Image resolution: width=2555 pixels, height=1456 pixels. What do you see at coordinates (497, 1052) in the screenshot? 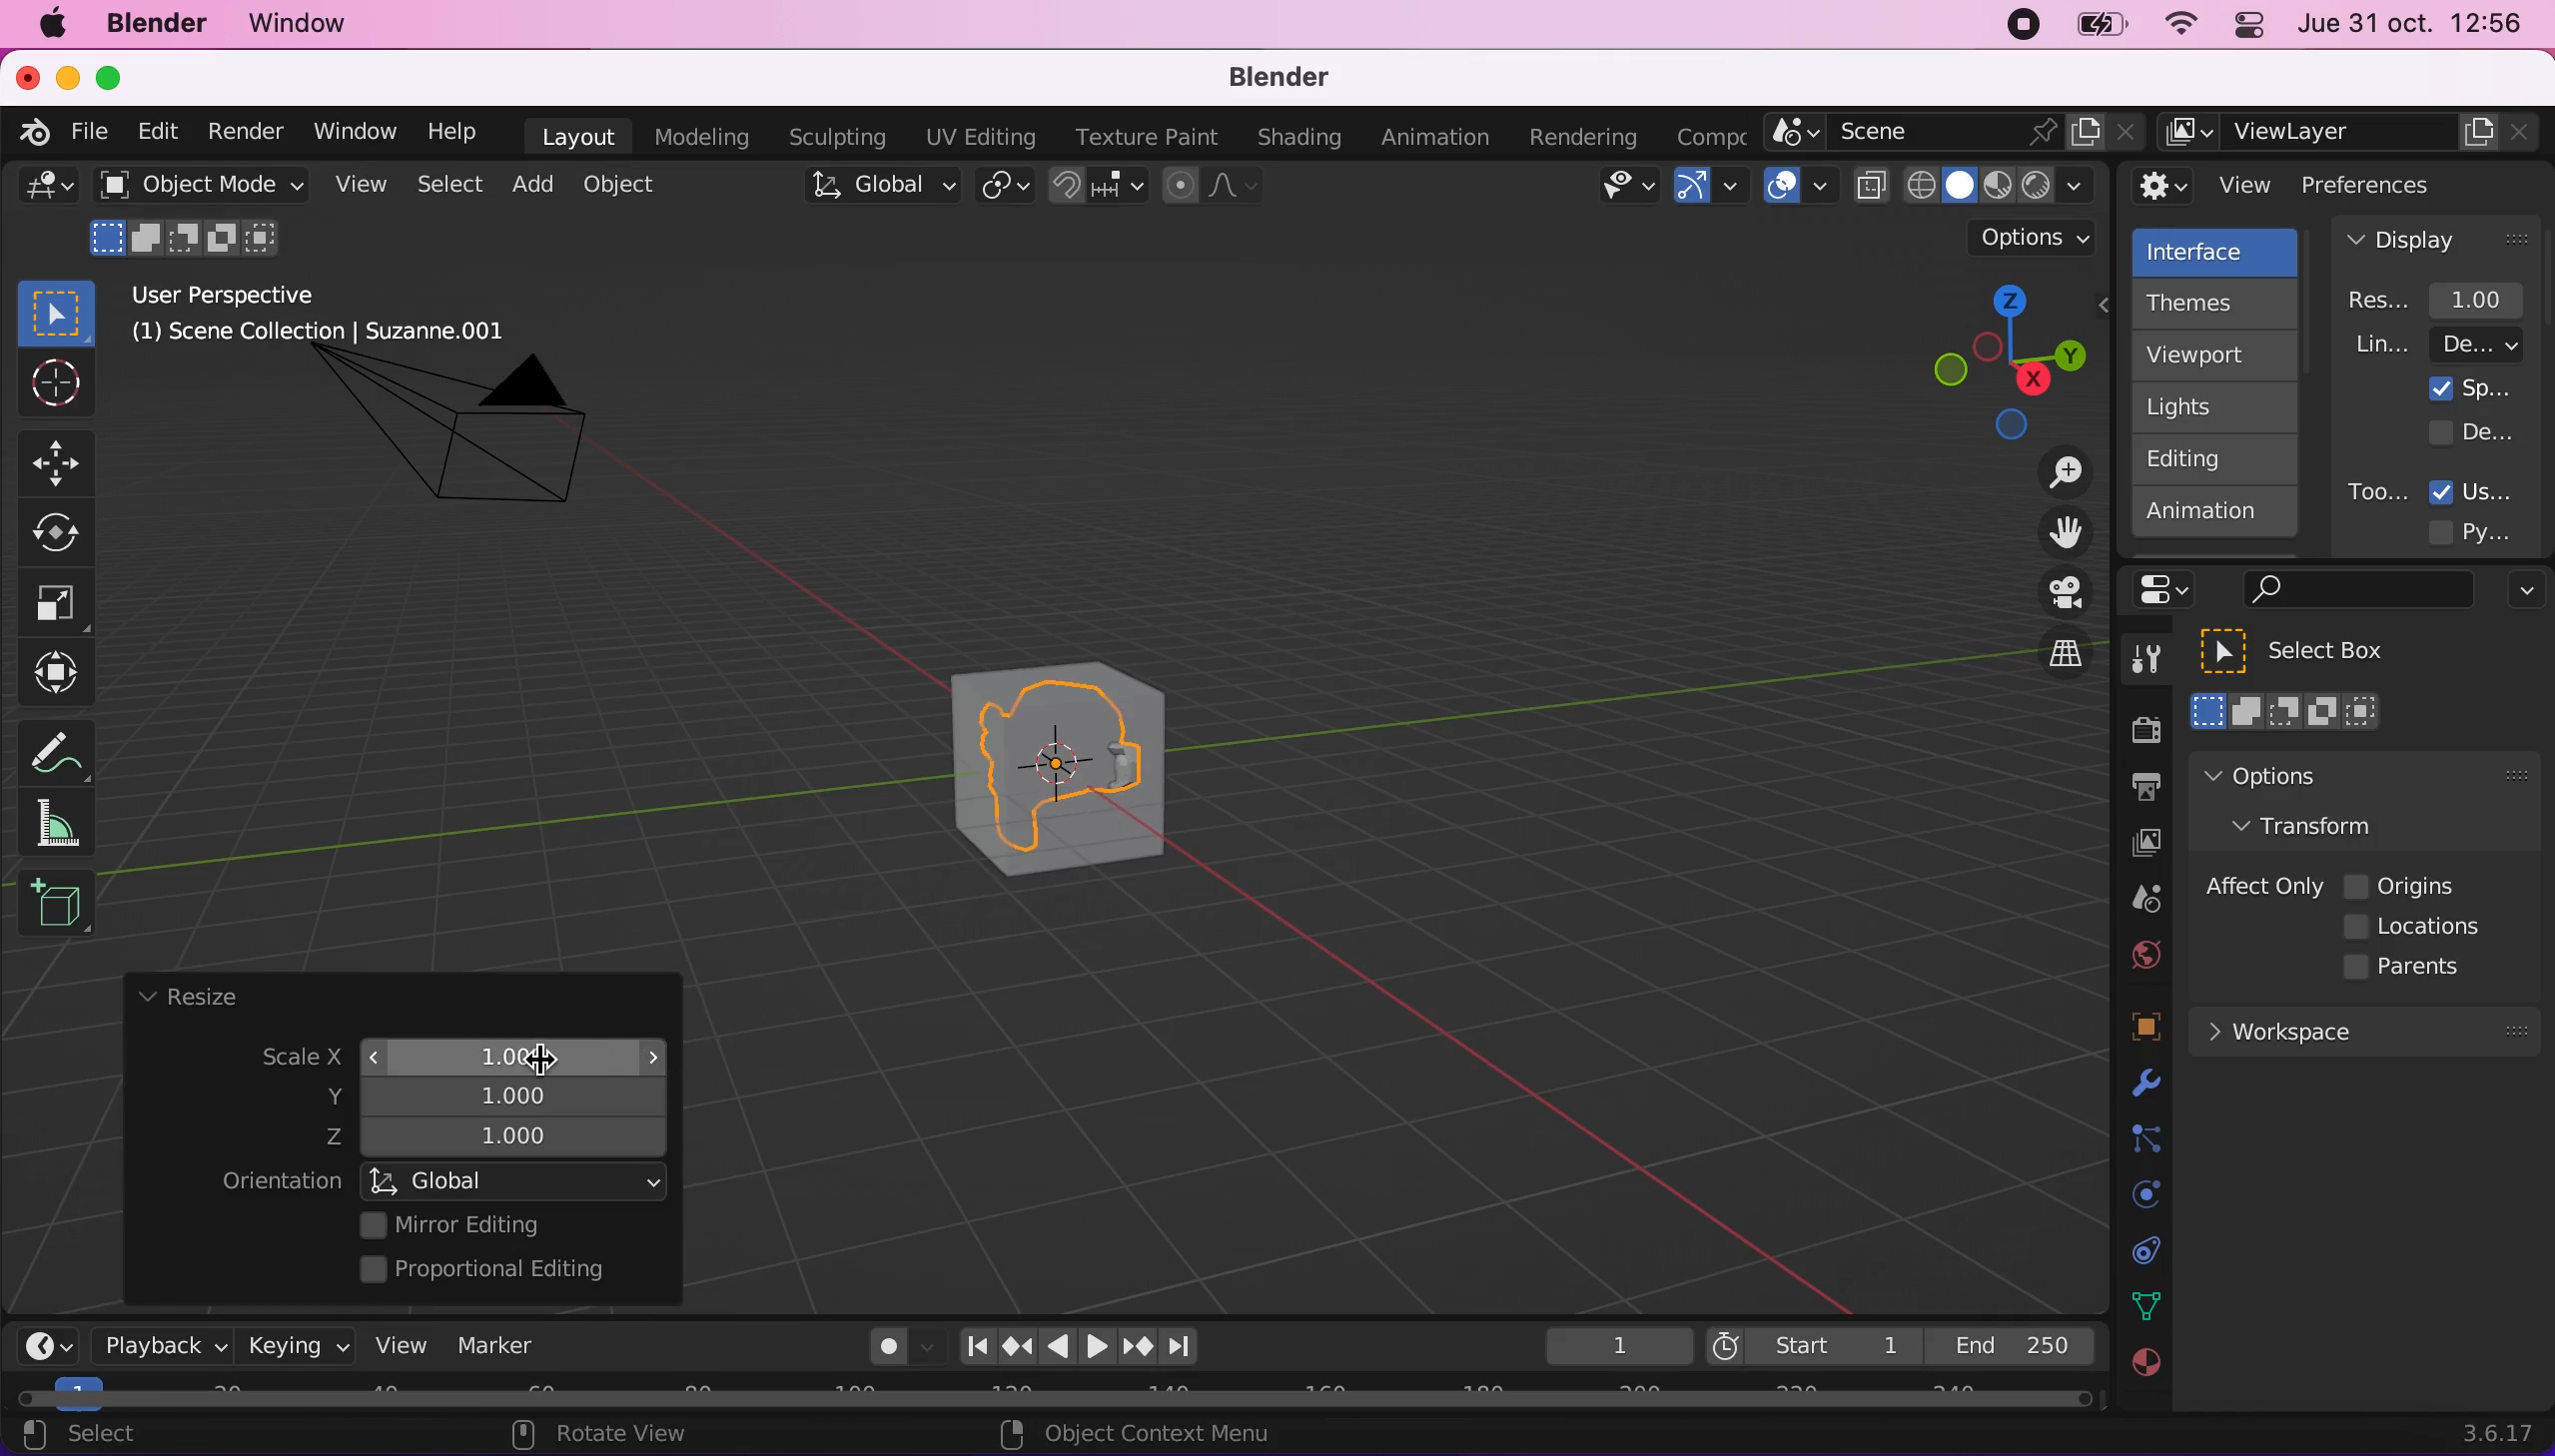
I see `x` at bounding box center [497, 1052].